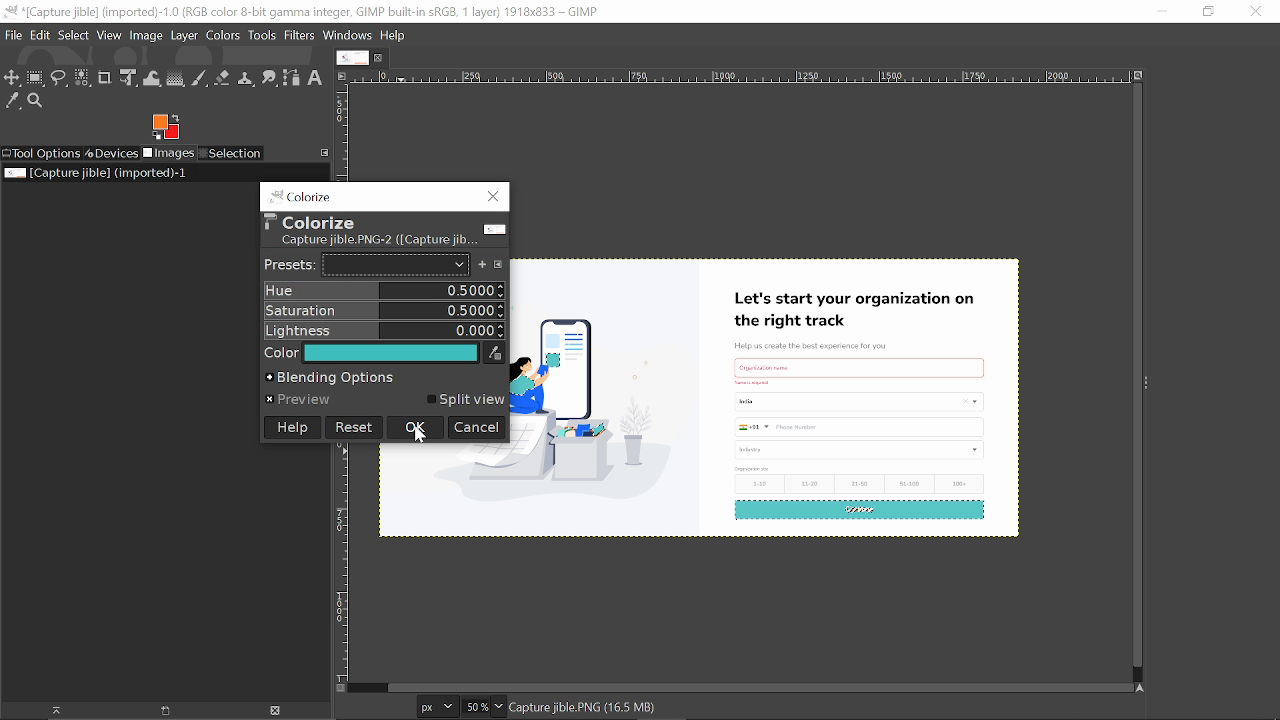 The height and width of the screenshot is (720, 1280). I want to click on Delete image, so click(277, 711).